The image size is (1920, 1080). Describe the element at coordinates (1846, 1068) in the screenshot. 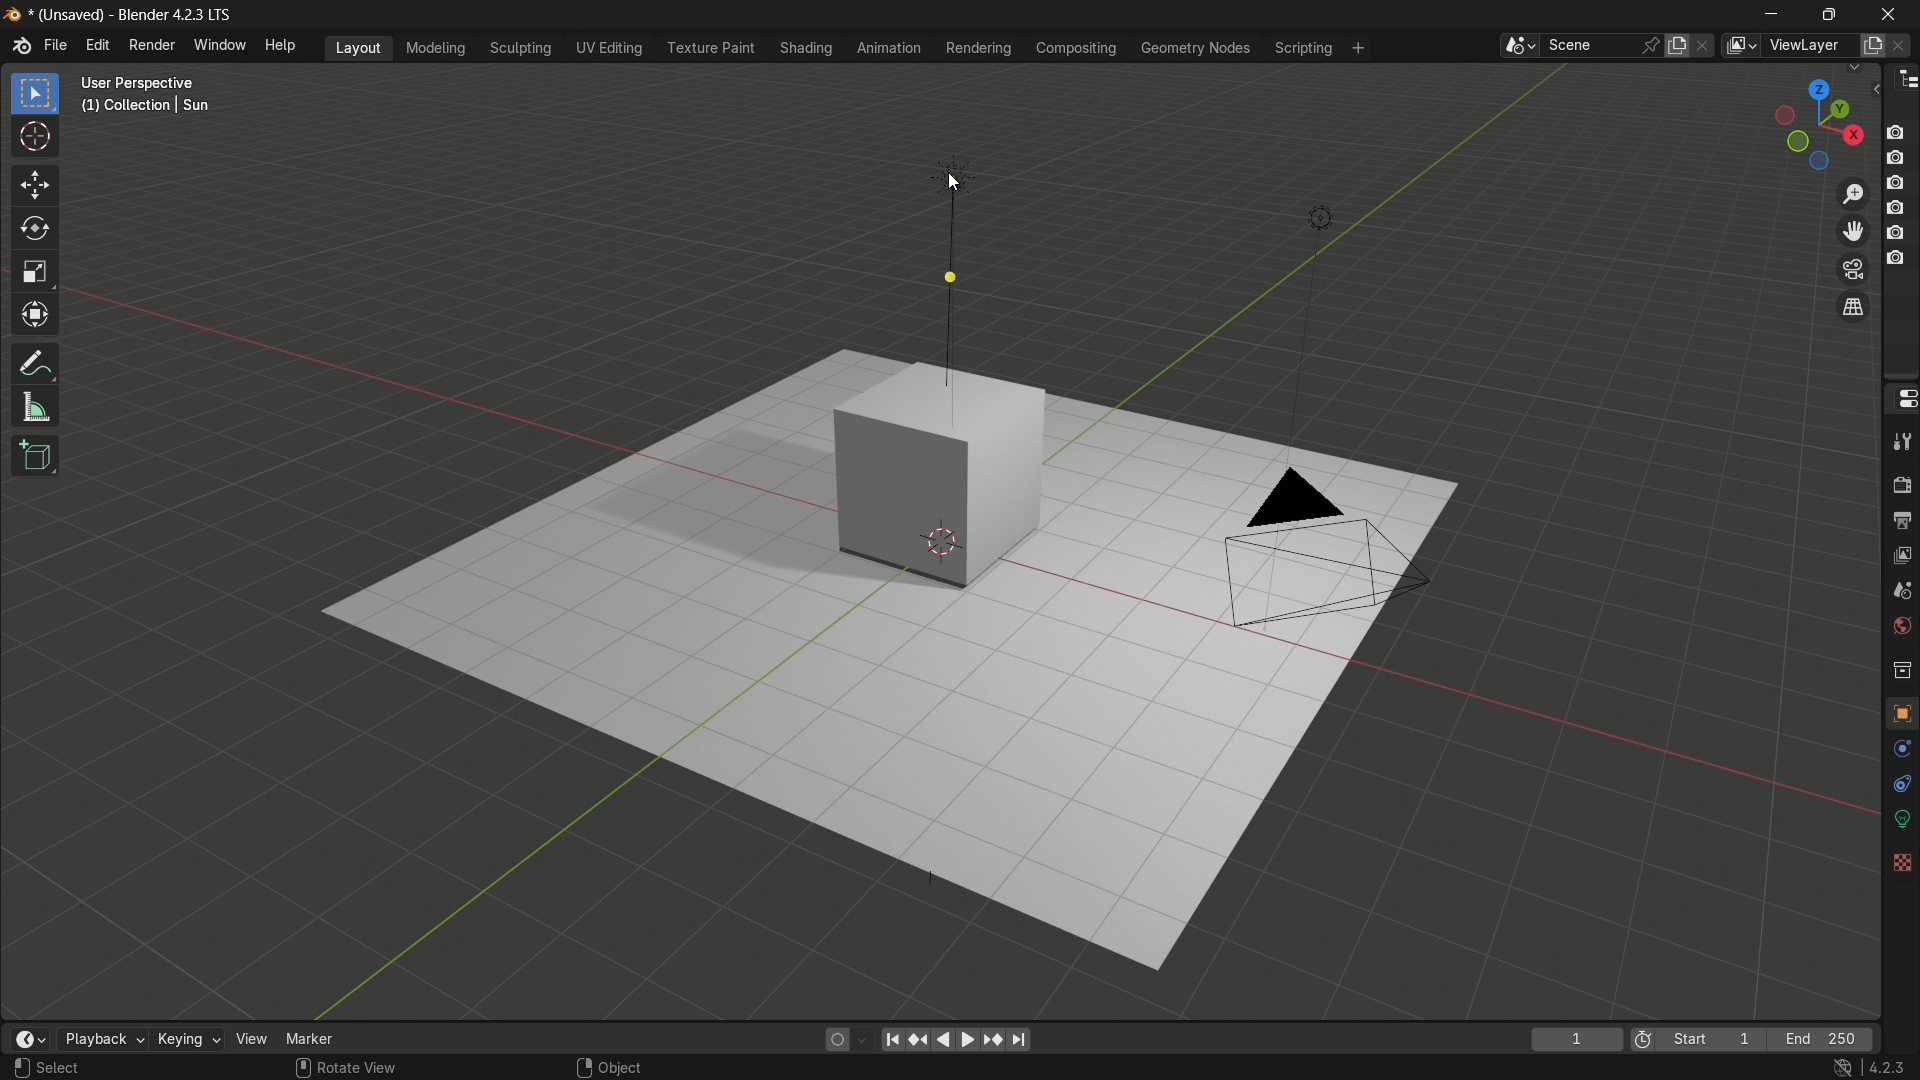

I see `no internet icon` at that location.